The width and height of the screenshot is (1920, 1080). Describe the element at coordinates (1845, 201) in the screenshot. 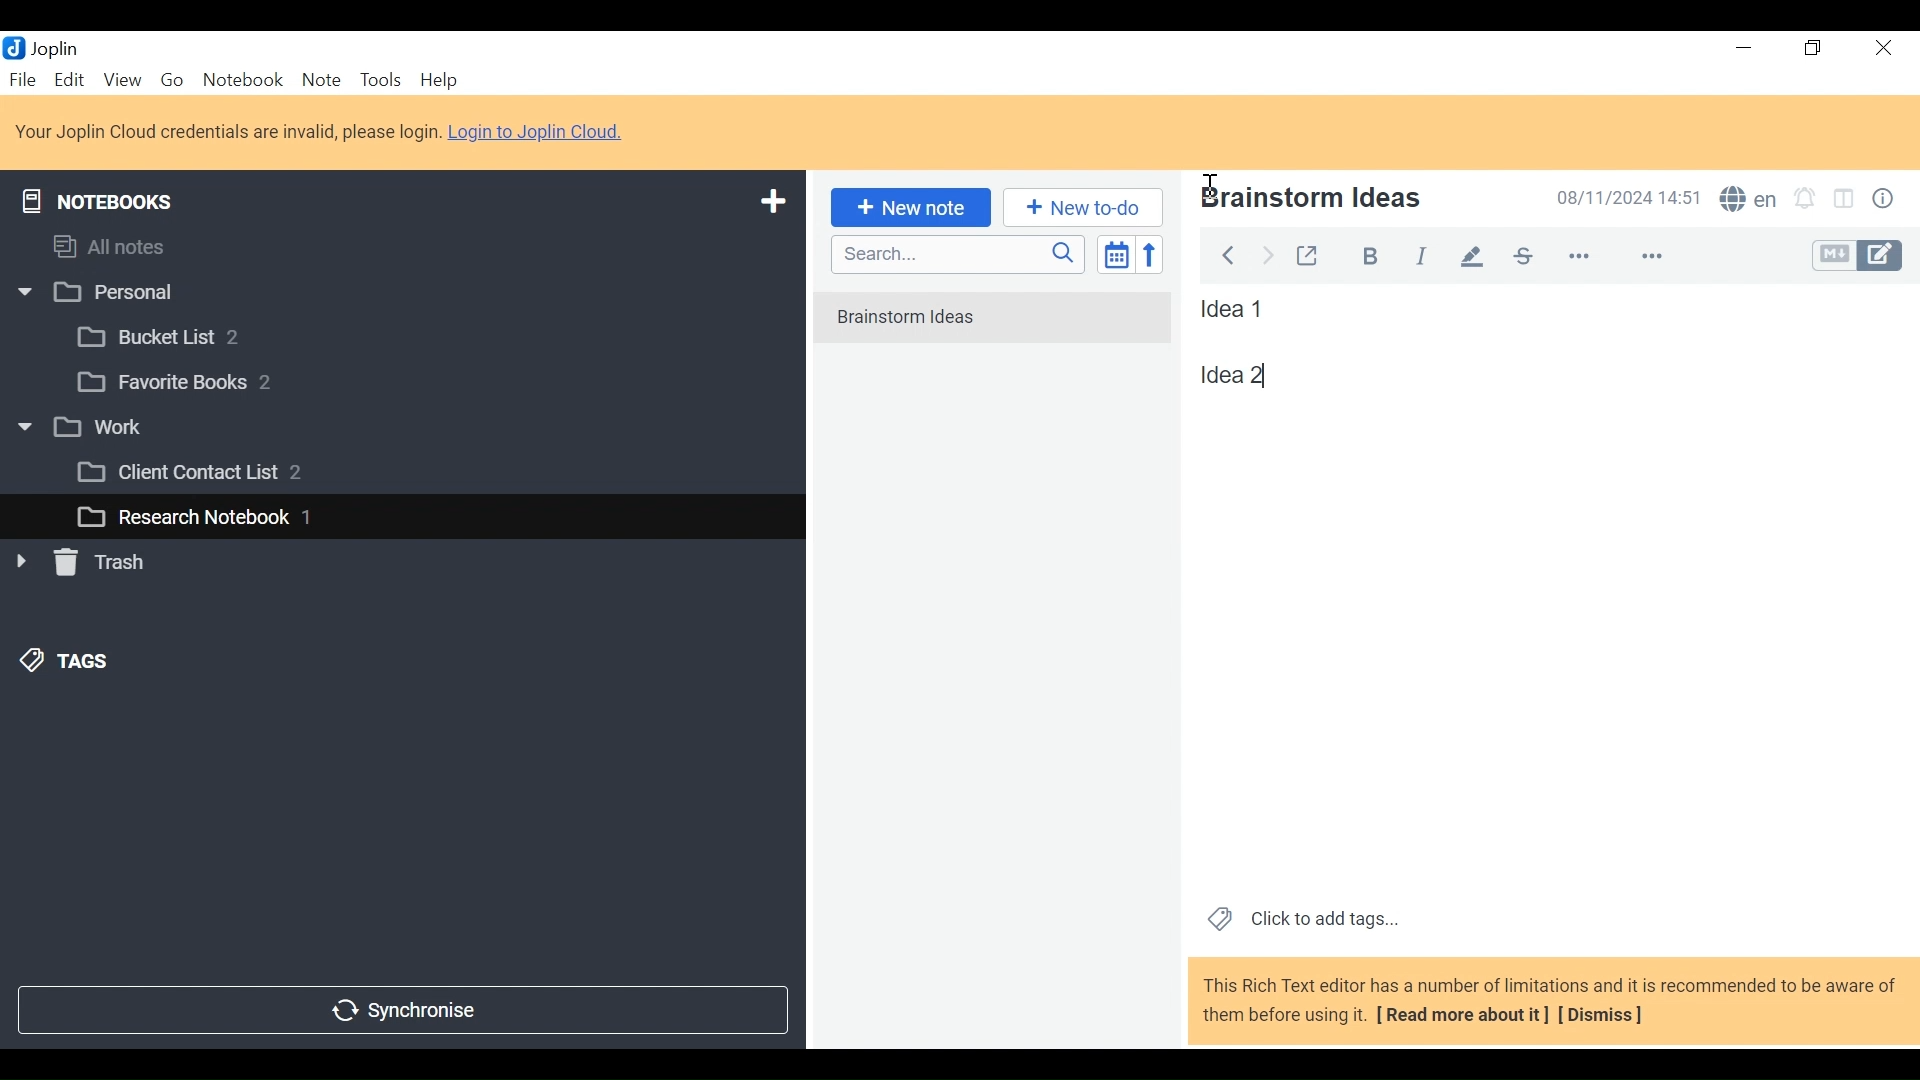

I see `Toggle Editor layout` at that location.